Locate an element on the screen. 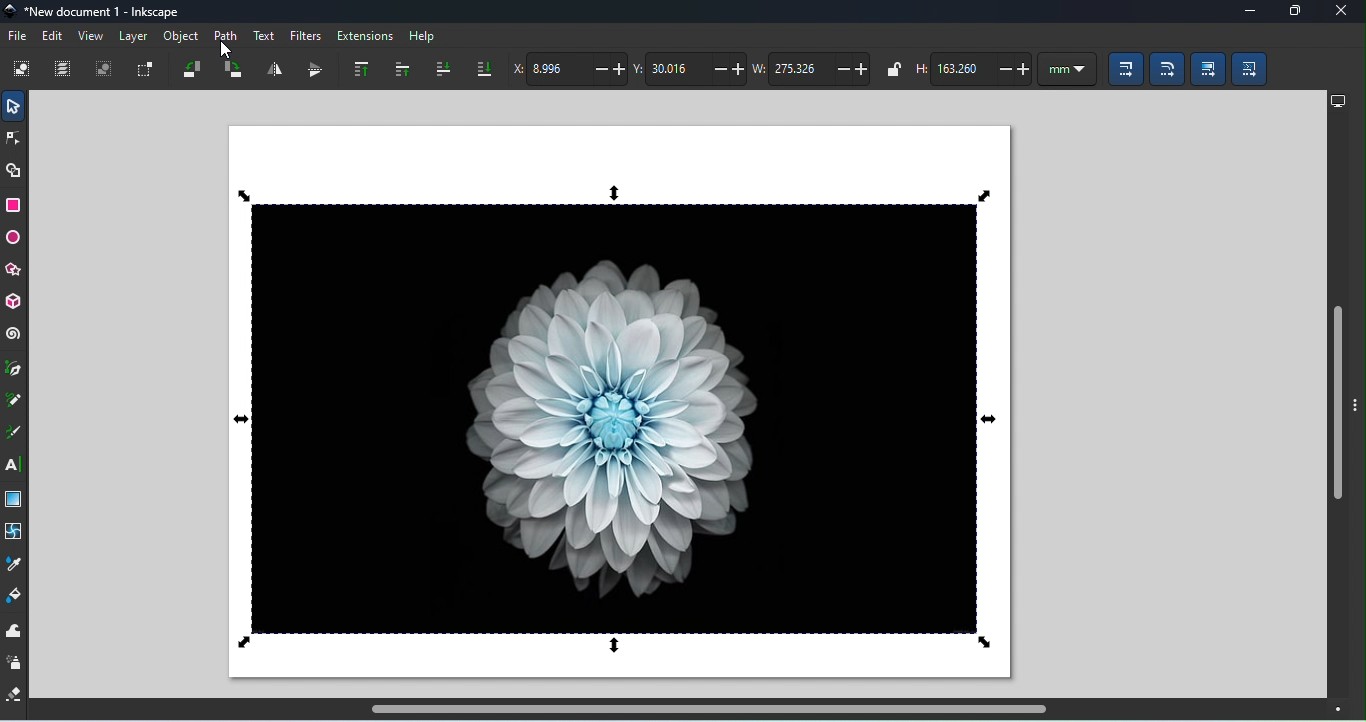 This screenshot has height=722, width=1366. Spiral tool is located at coordinates (13, 336).